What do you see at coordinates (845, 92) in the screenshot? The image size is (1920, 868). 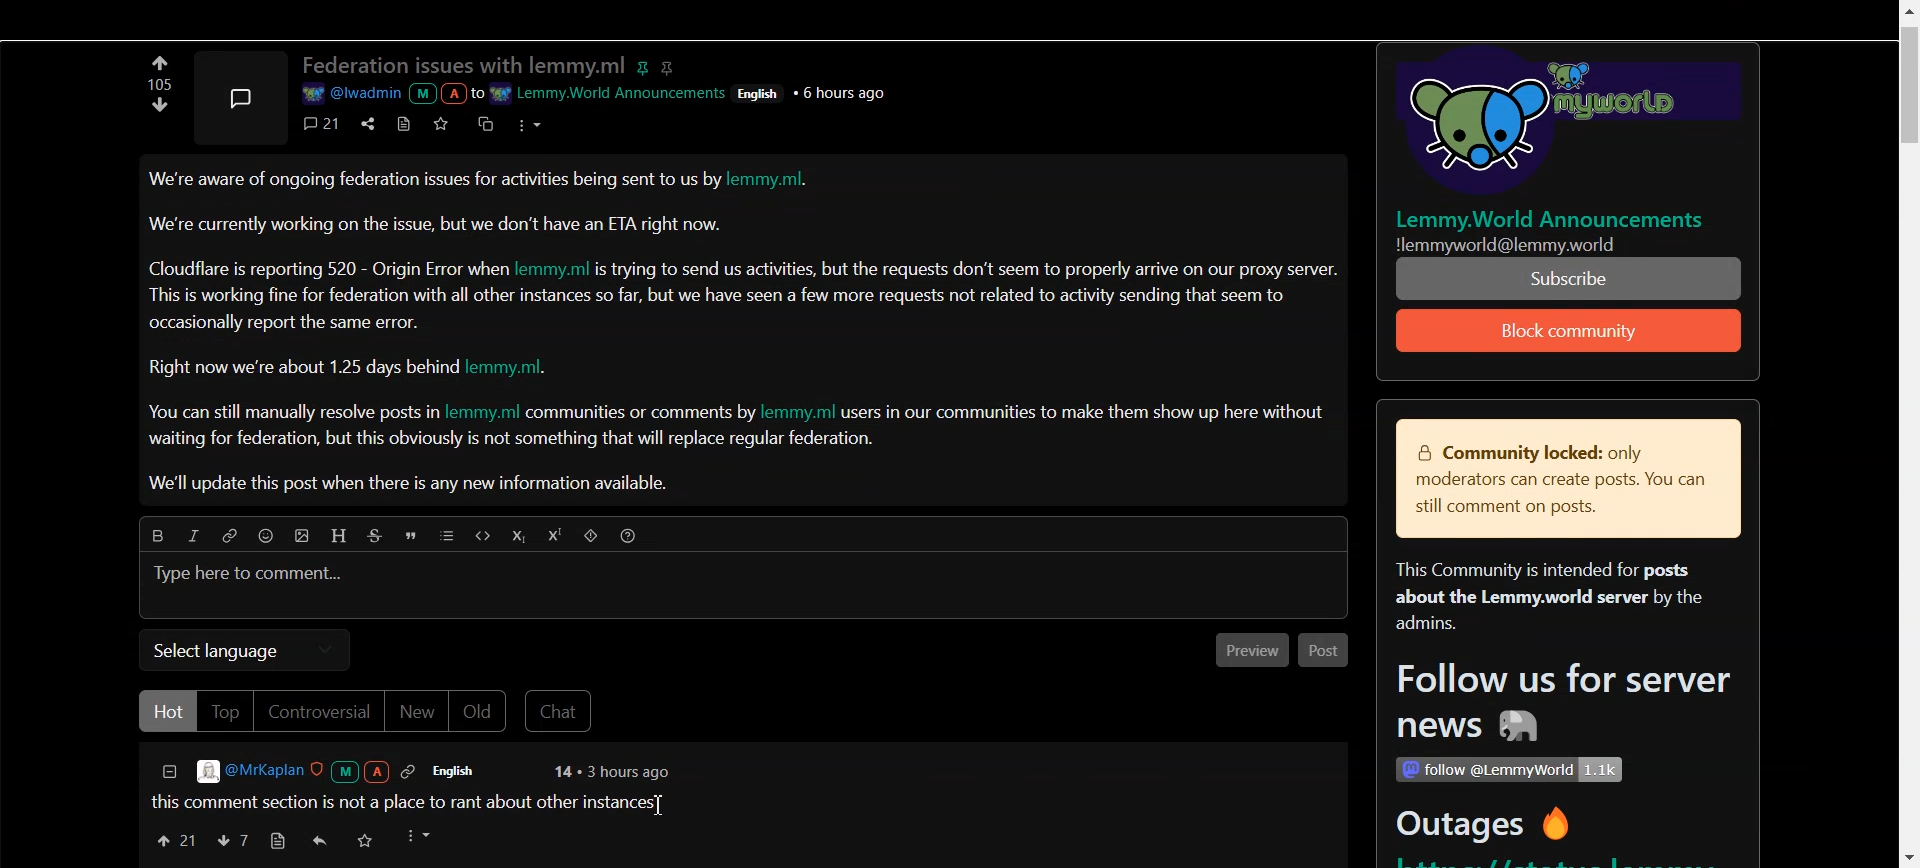 I see `` at bounding box center [845, 92].